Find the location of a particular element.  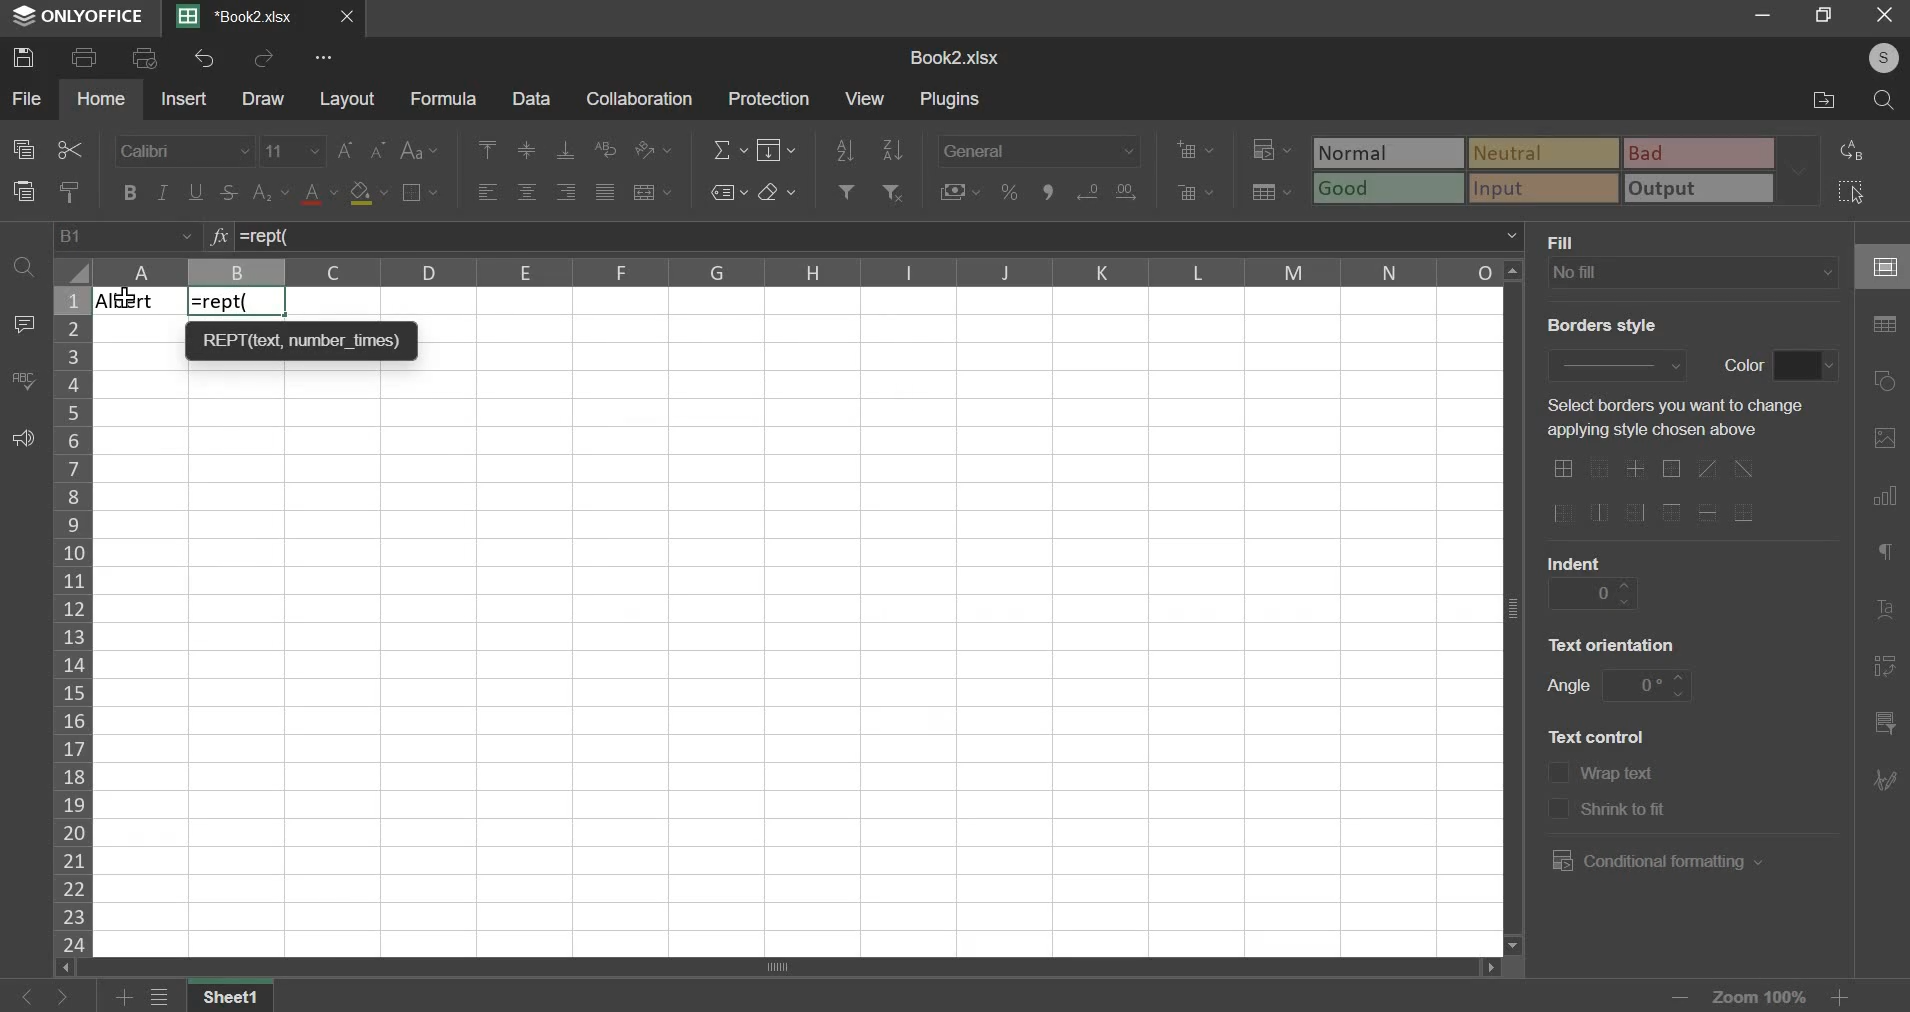

copy style is located at coordinates (68, 191).